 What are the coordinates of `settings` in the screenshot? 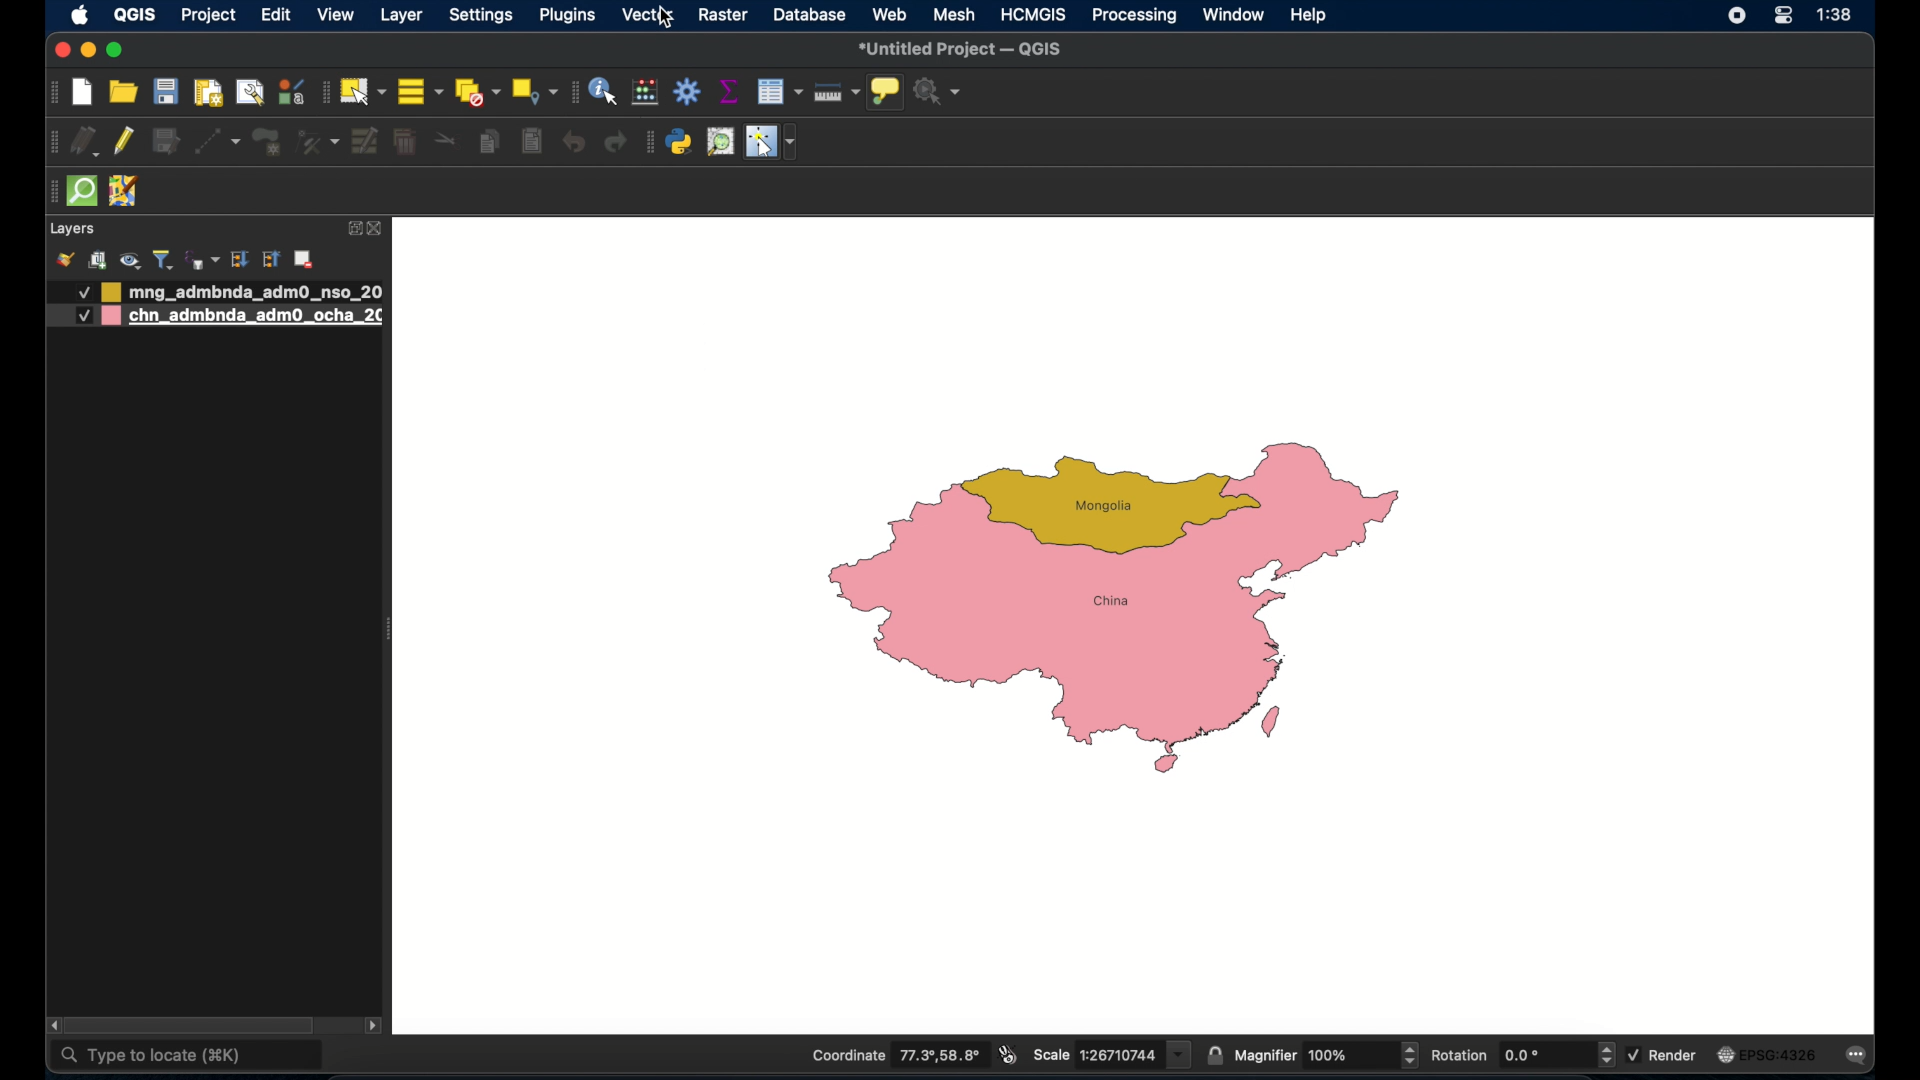 It's located at (483, 16).